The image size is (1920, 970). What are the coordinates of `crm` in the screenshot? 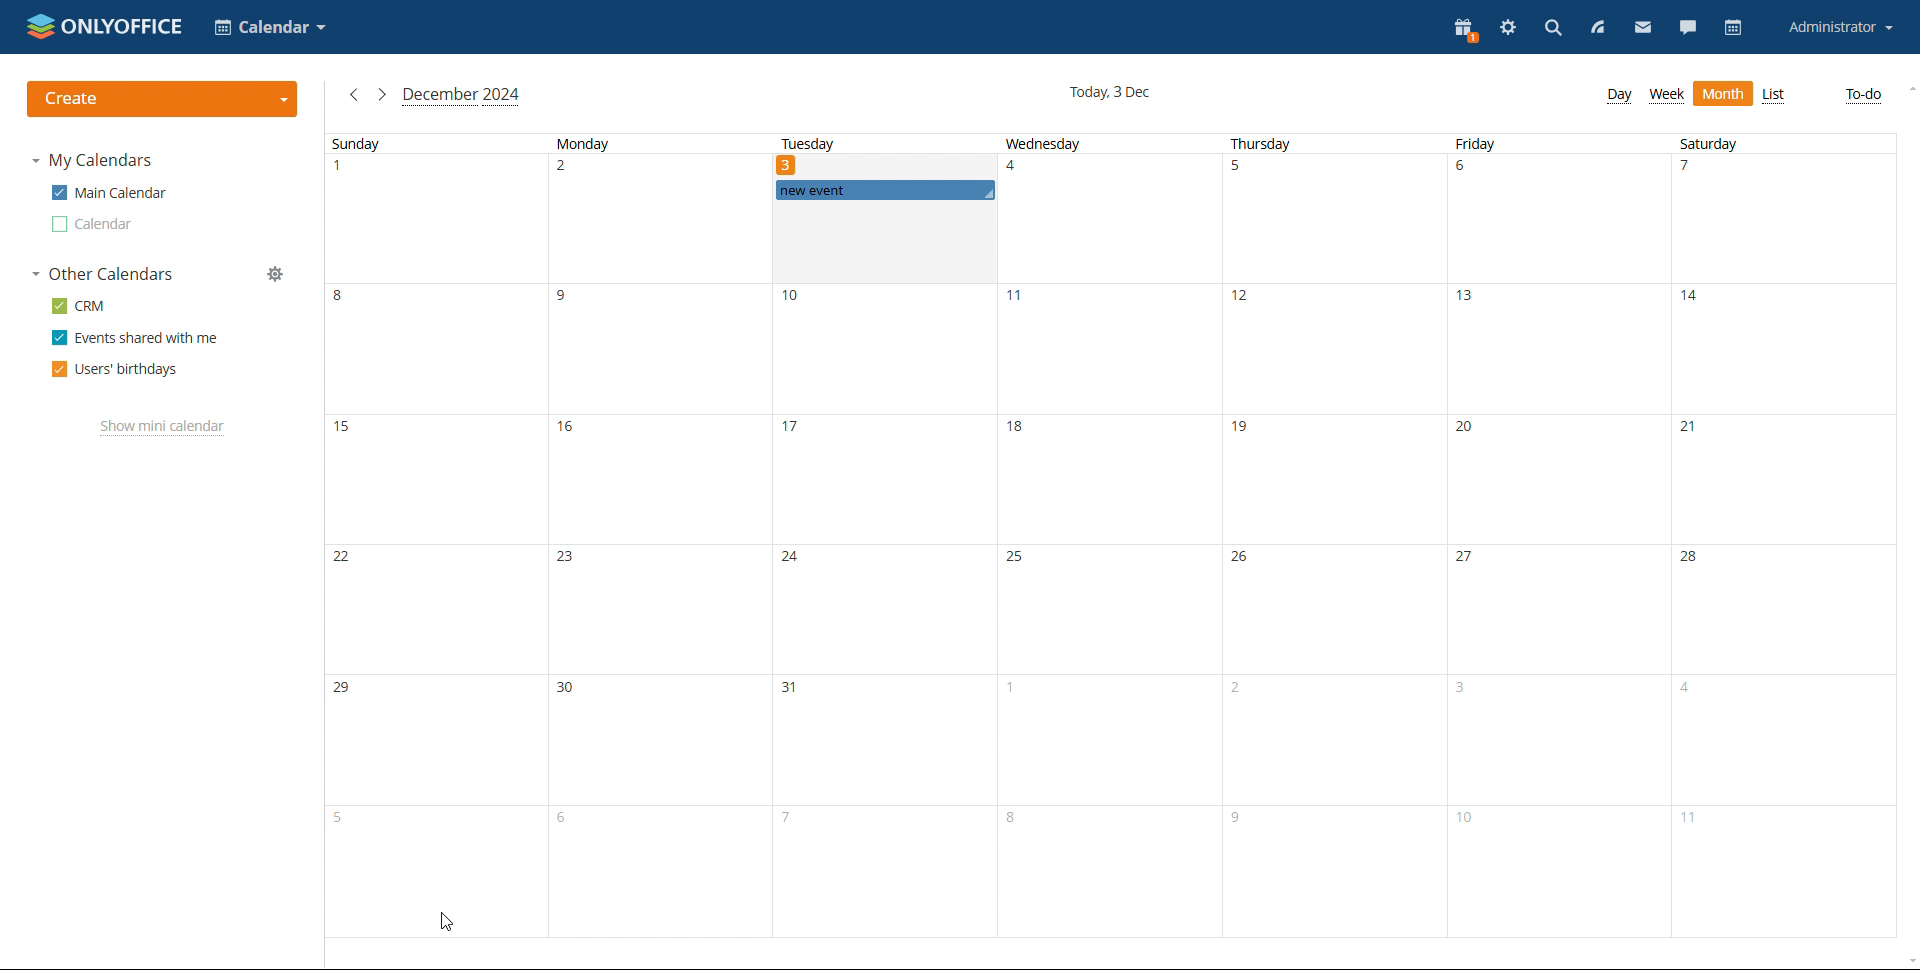 It's located at (77, 307).